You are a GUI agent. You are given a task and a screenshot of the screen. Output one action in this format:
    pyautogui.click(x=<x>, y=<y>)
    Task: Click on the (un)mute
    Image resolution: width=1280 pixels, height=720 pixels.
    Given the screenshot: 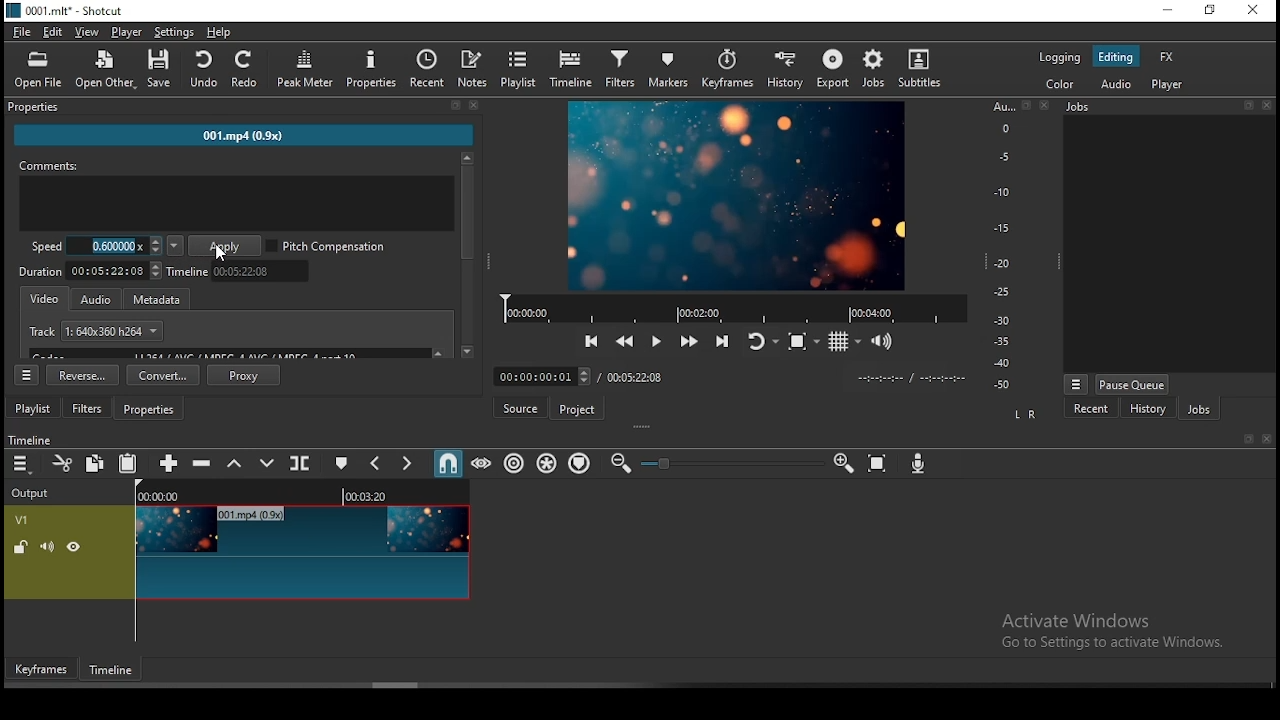 What is the action you would take?
    pyautogui.click(x=53, y=548)
    